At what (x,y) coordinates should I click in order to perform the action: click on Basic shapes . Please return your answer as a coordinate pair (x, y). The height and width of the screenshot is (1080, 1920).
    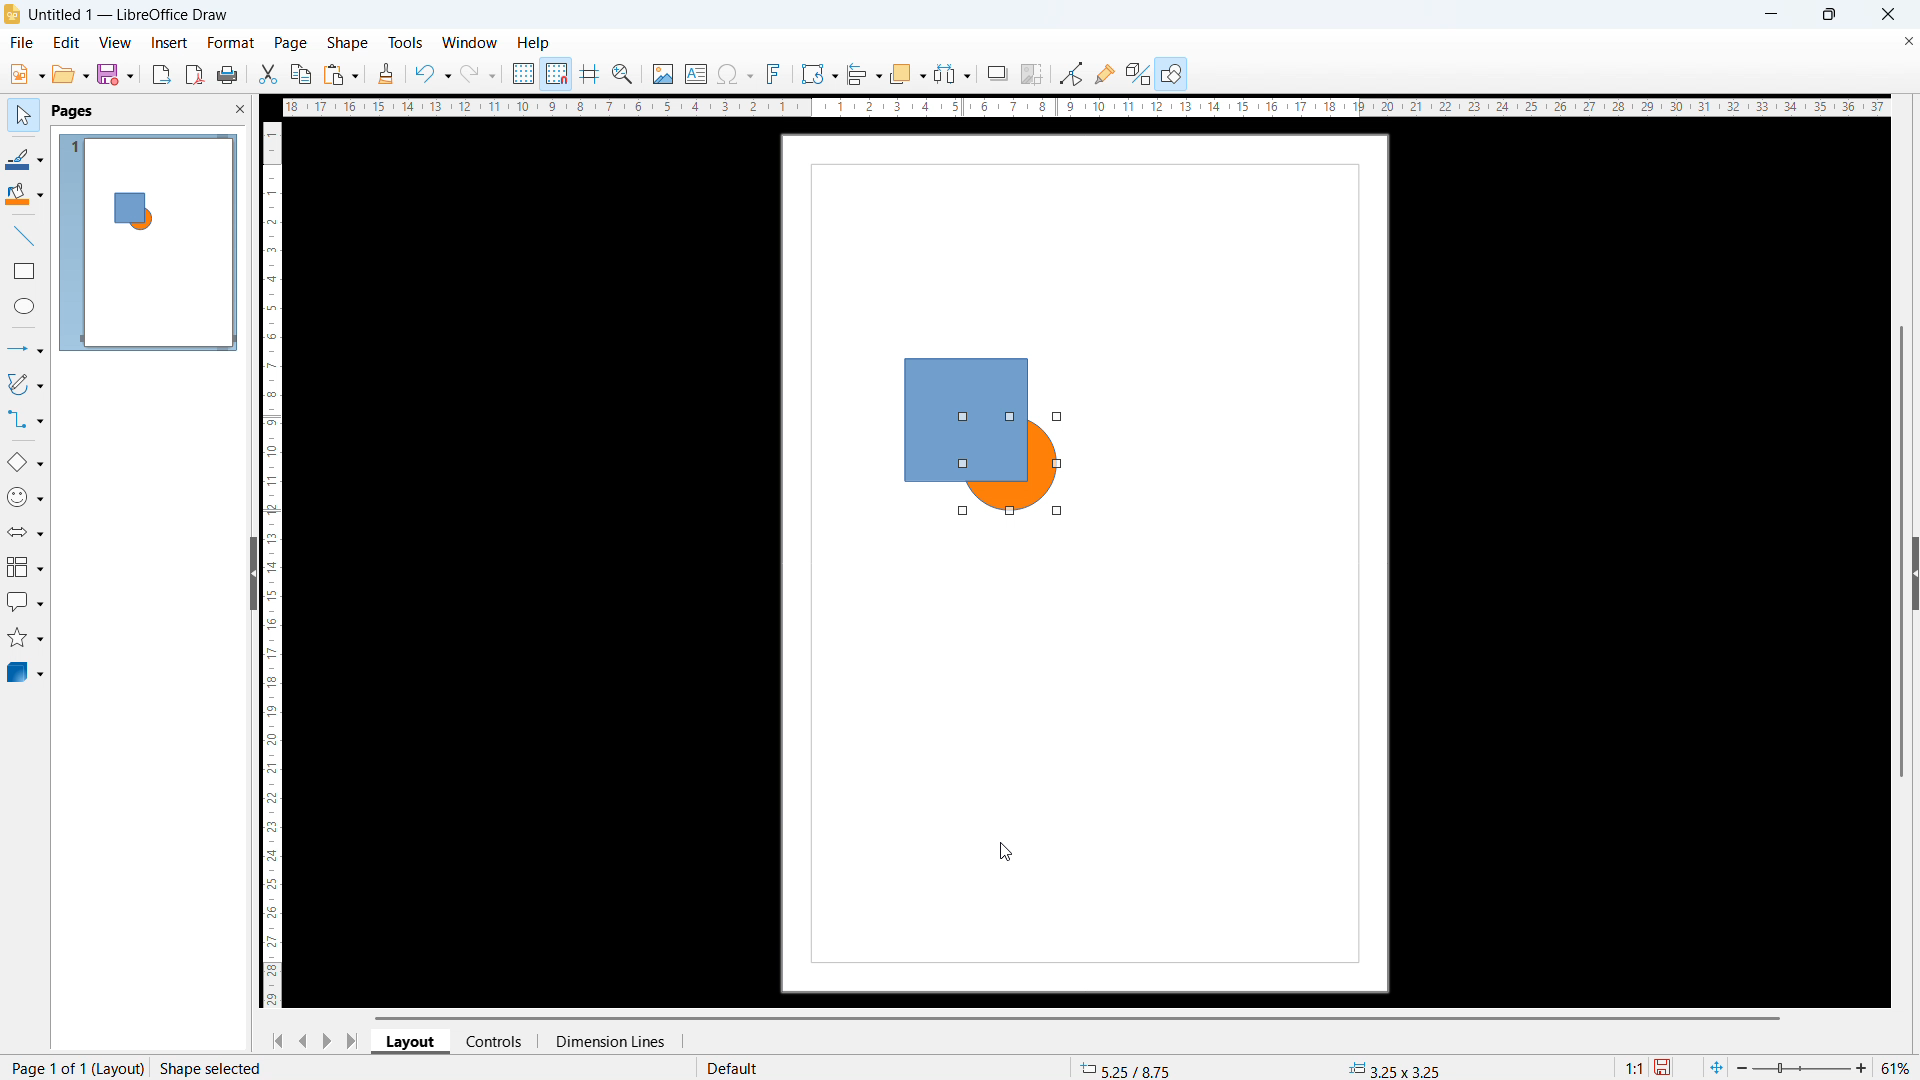
    Looking at the image, I should click on (26, 460).